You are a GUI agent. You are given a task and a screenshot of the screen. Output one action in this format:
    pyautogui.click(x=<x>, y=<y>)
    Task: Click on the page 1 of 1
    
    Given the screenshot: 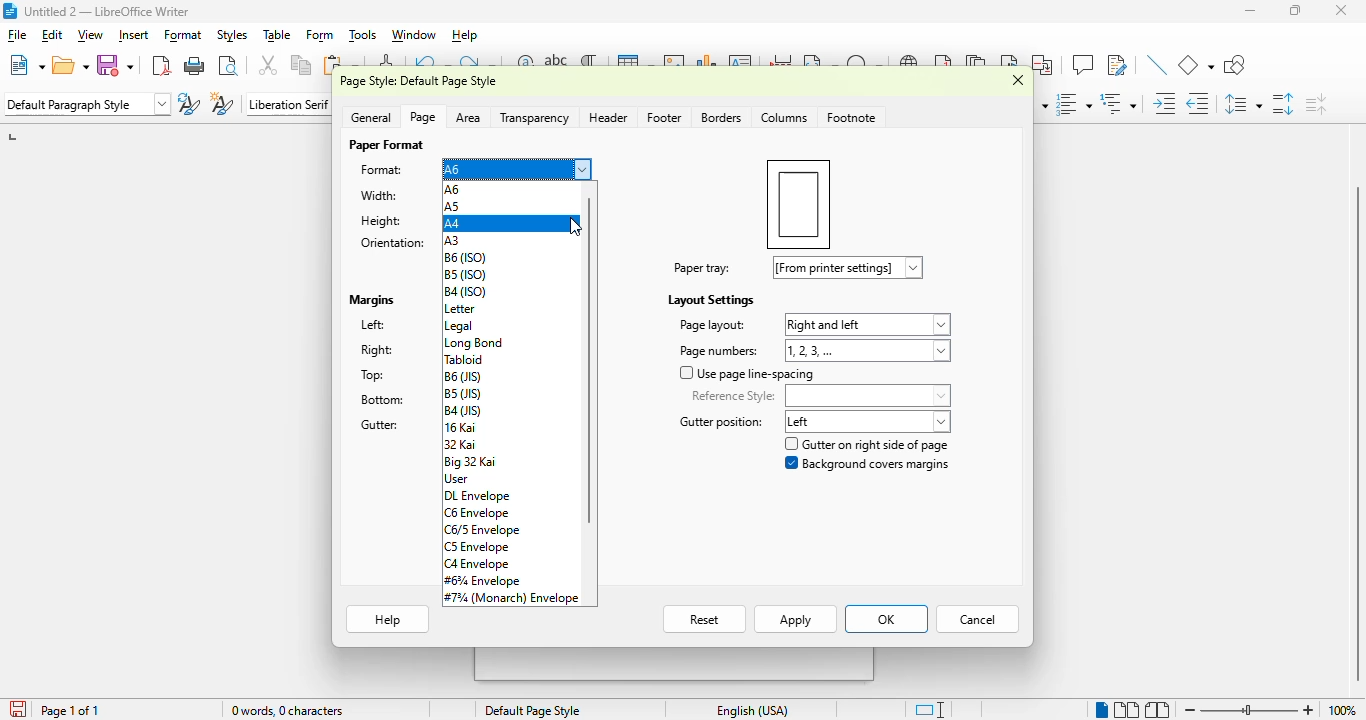 What is the action you would take?
    pyautogui.click(x=70, y=711)
    